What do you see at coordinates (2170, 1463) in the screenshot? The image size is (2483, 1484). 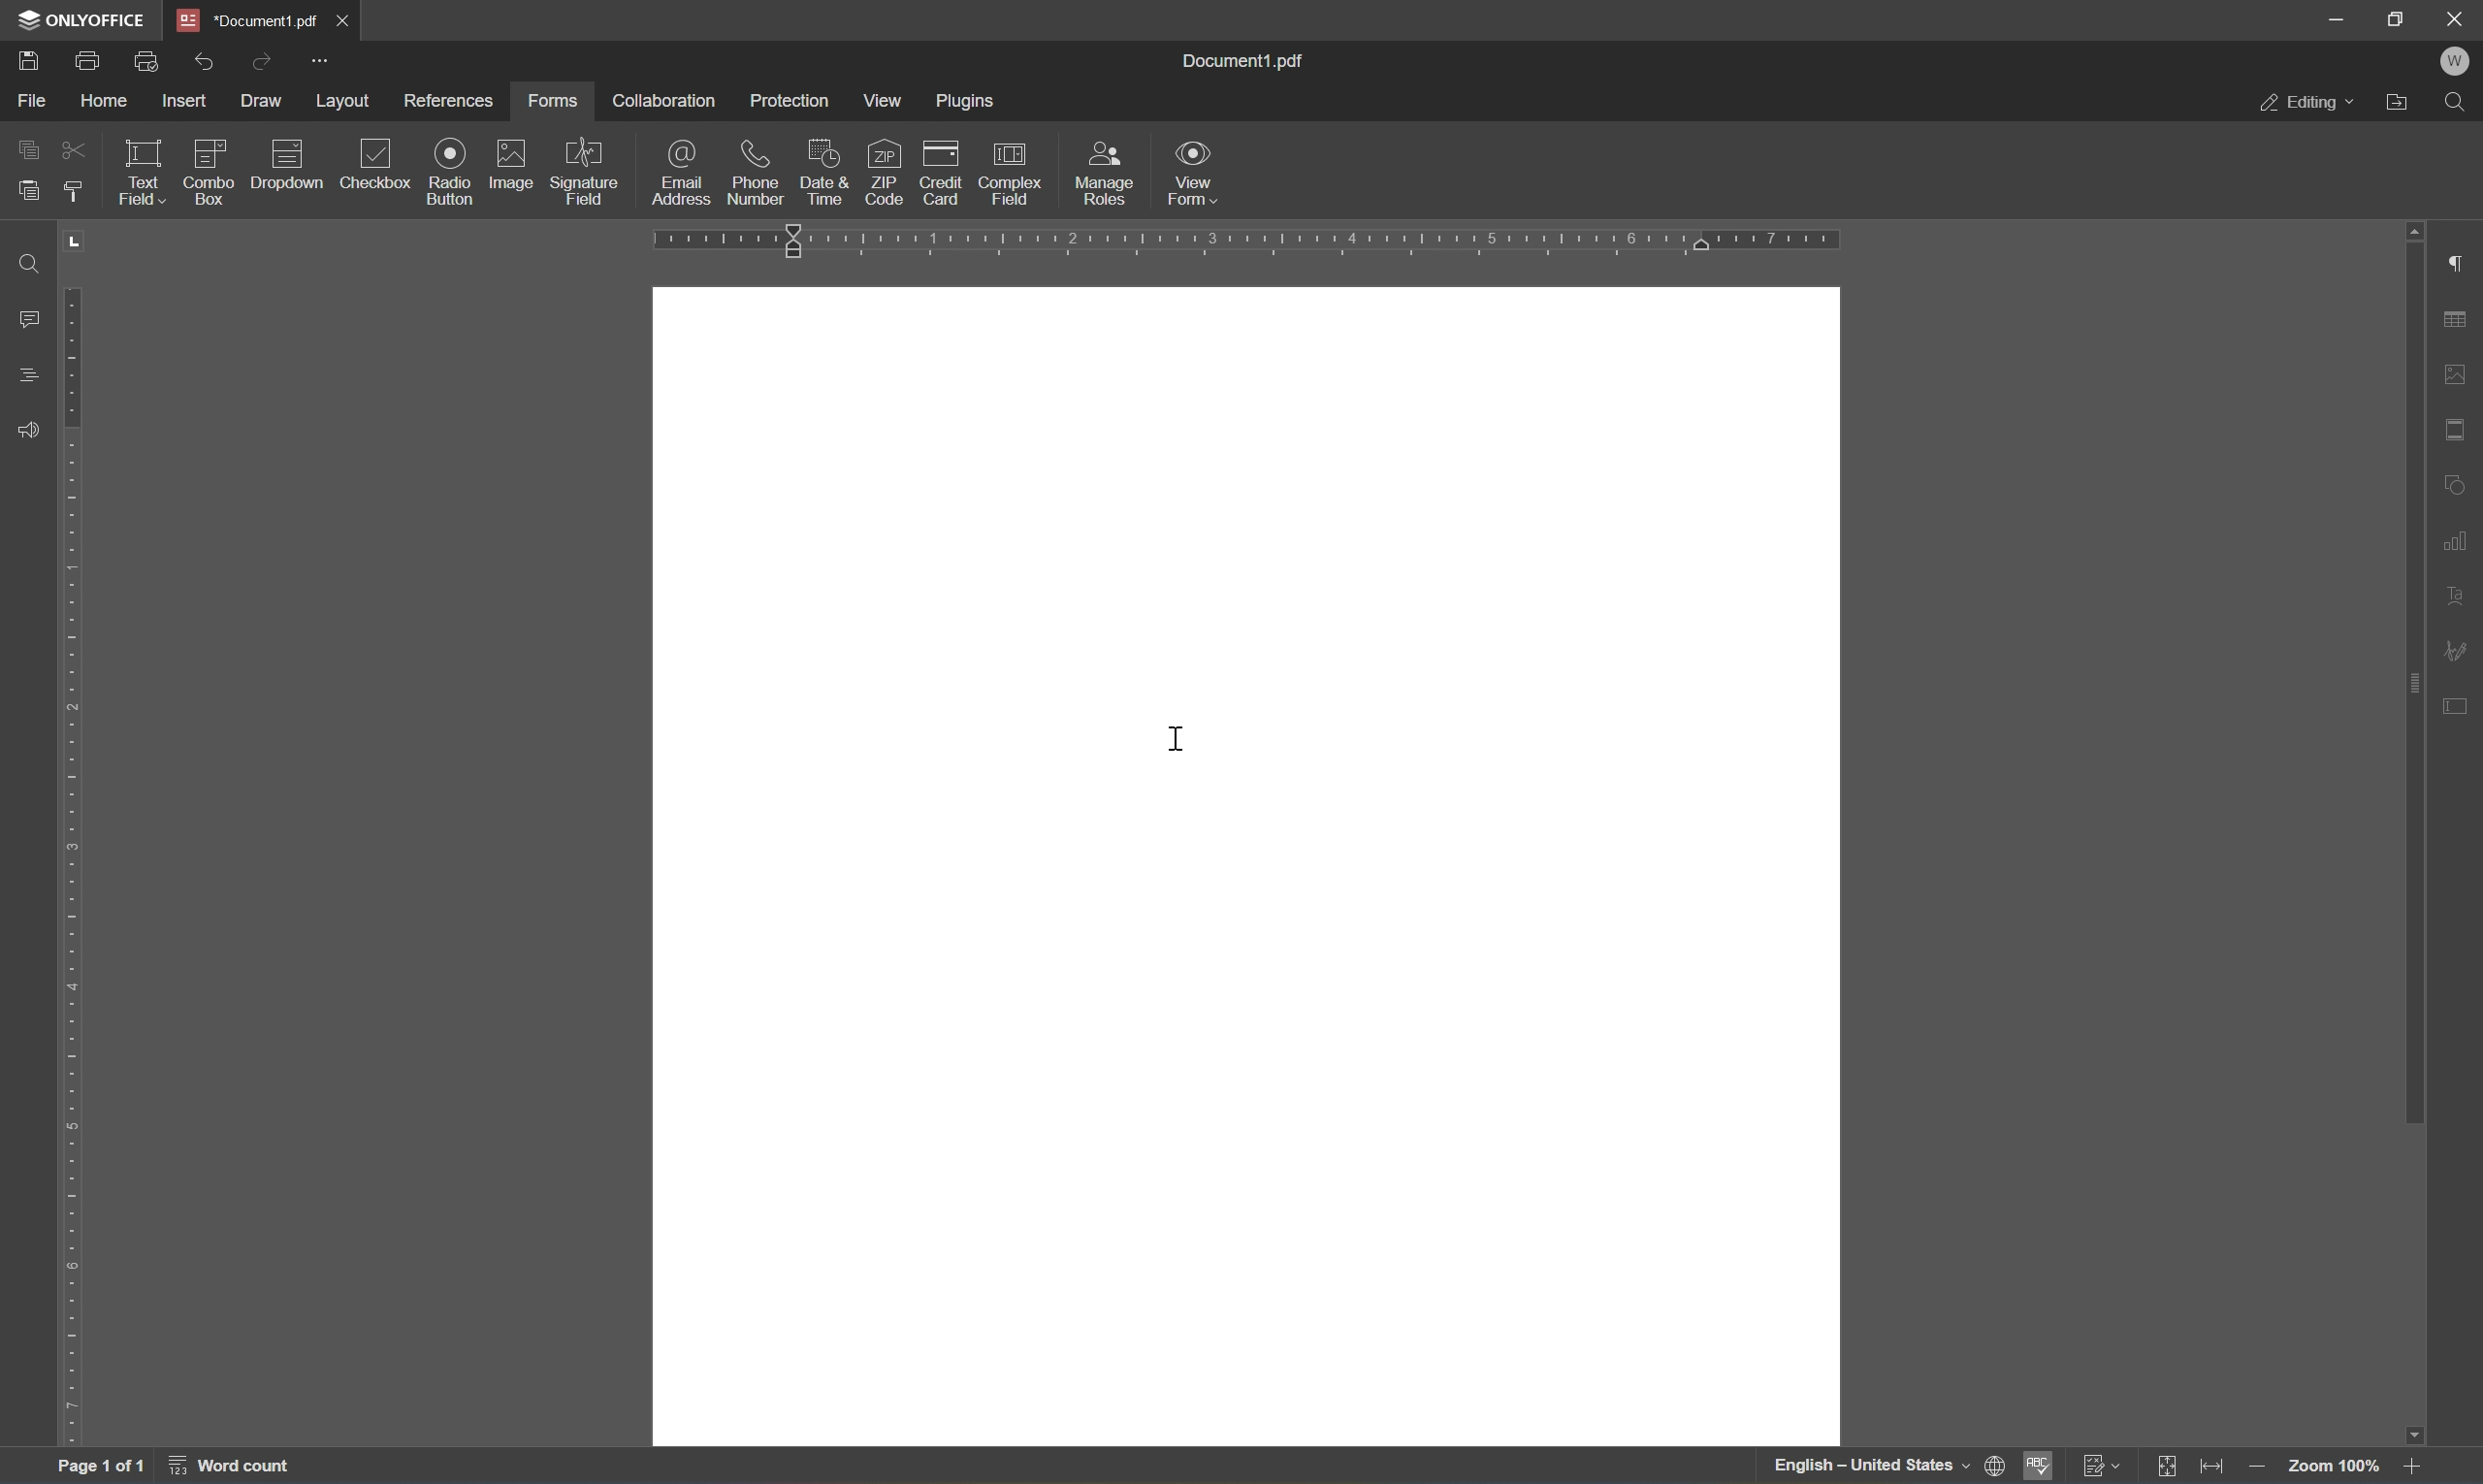 I see `fit to page` at bounding box center [2170, 1463].